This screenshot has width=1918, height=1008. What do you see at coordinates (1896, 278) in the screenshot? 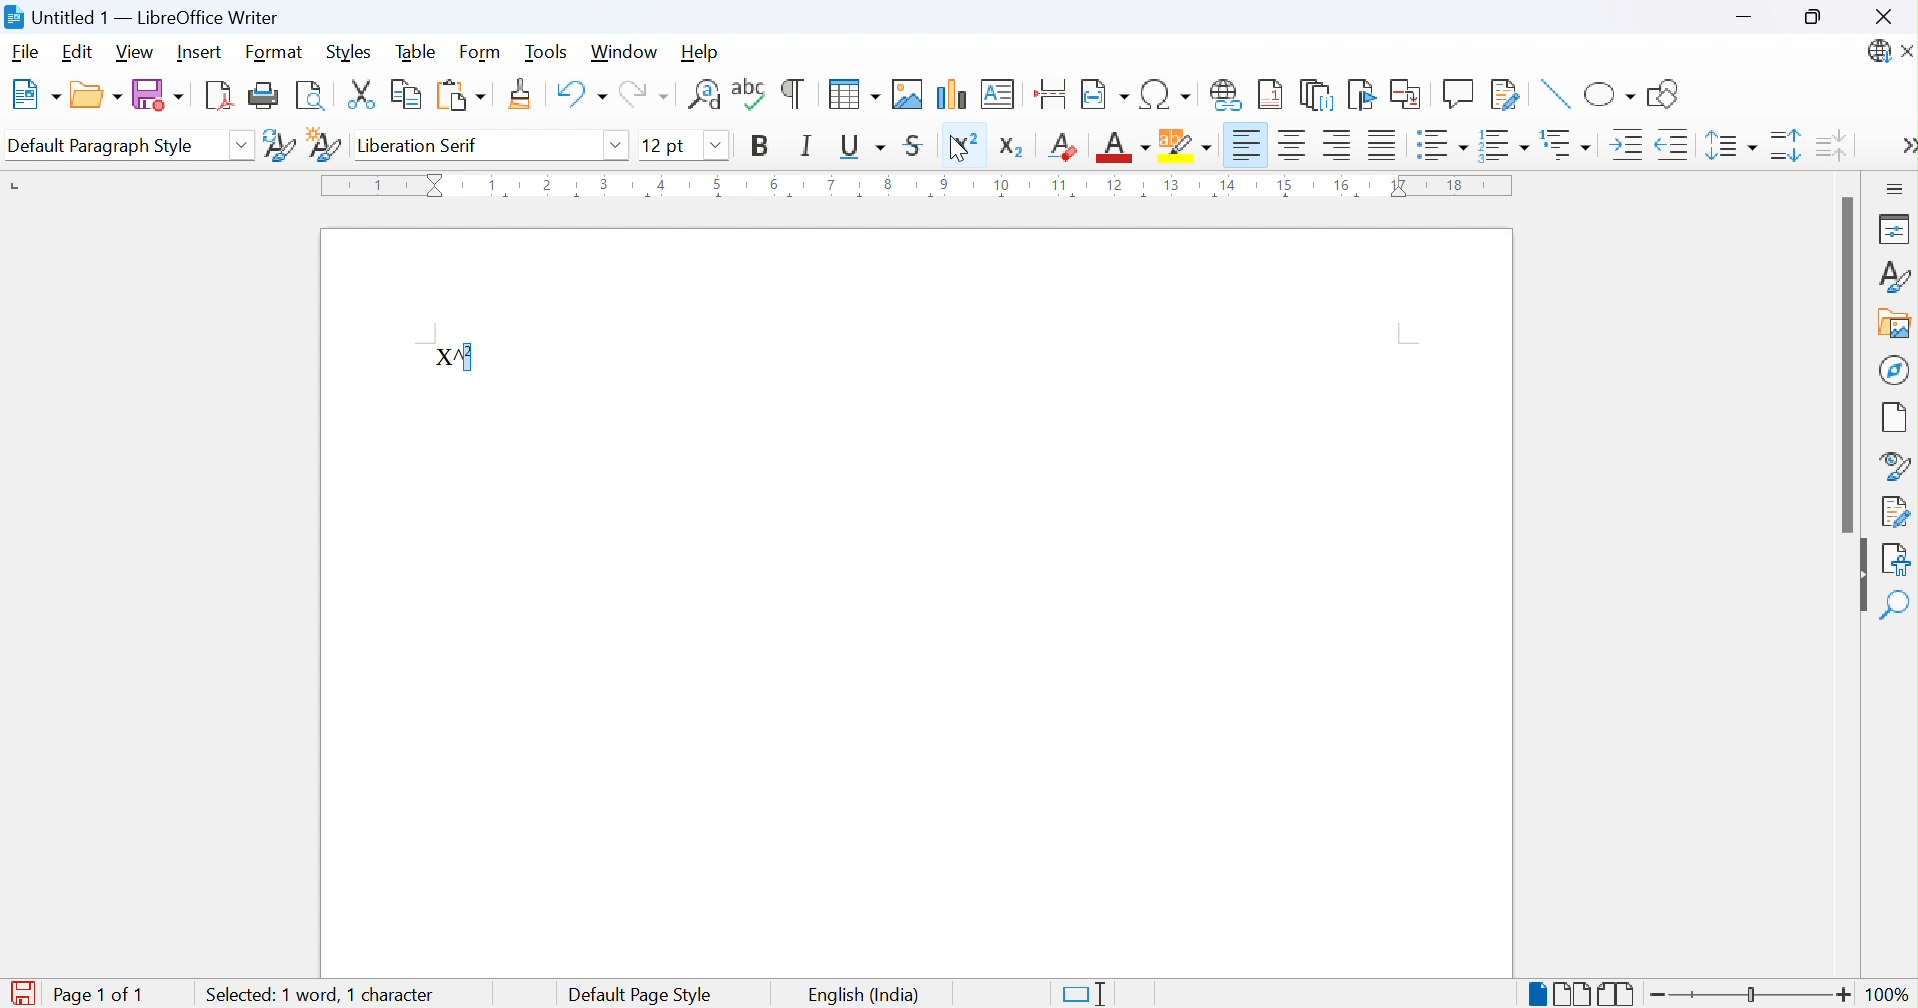
I see `Styles` at bounding box center [1896, 278].